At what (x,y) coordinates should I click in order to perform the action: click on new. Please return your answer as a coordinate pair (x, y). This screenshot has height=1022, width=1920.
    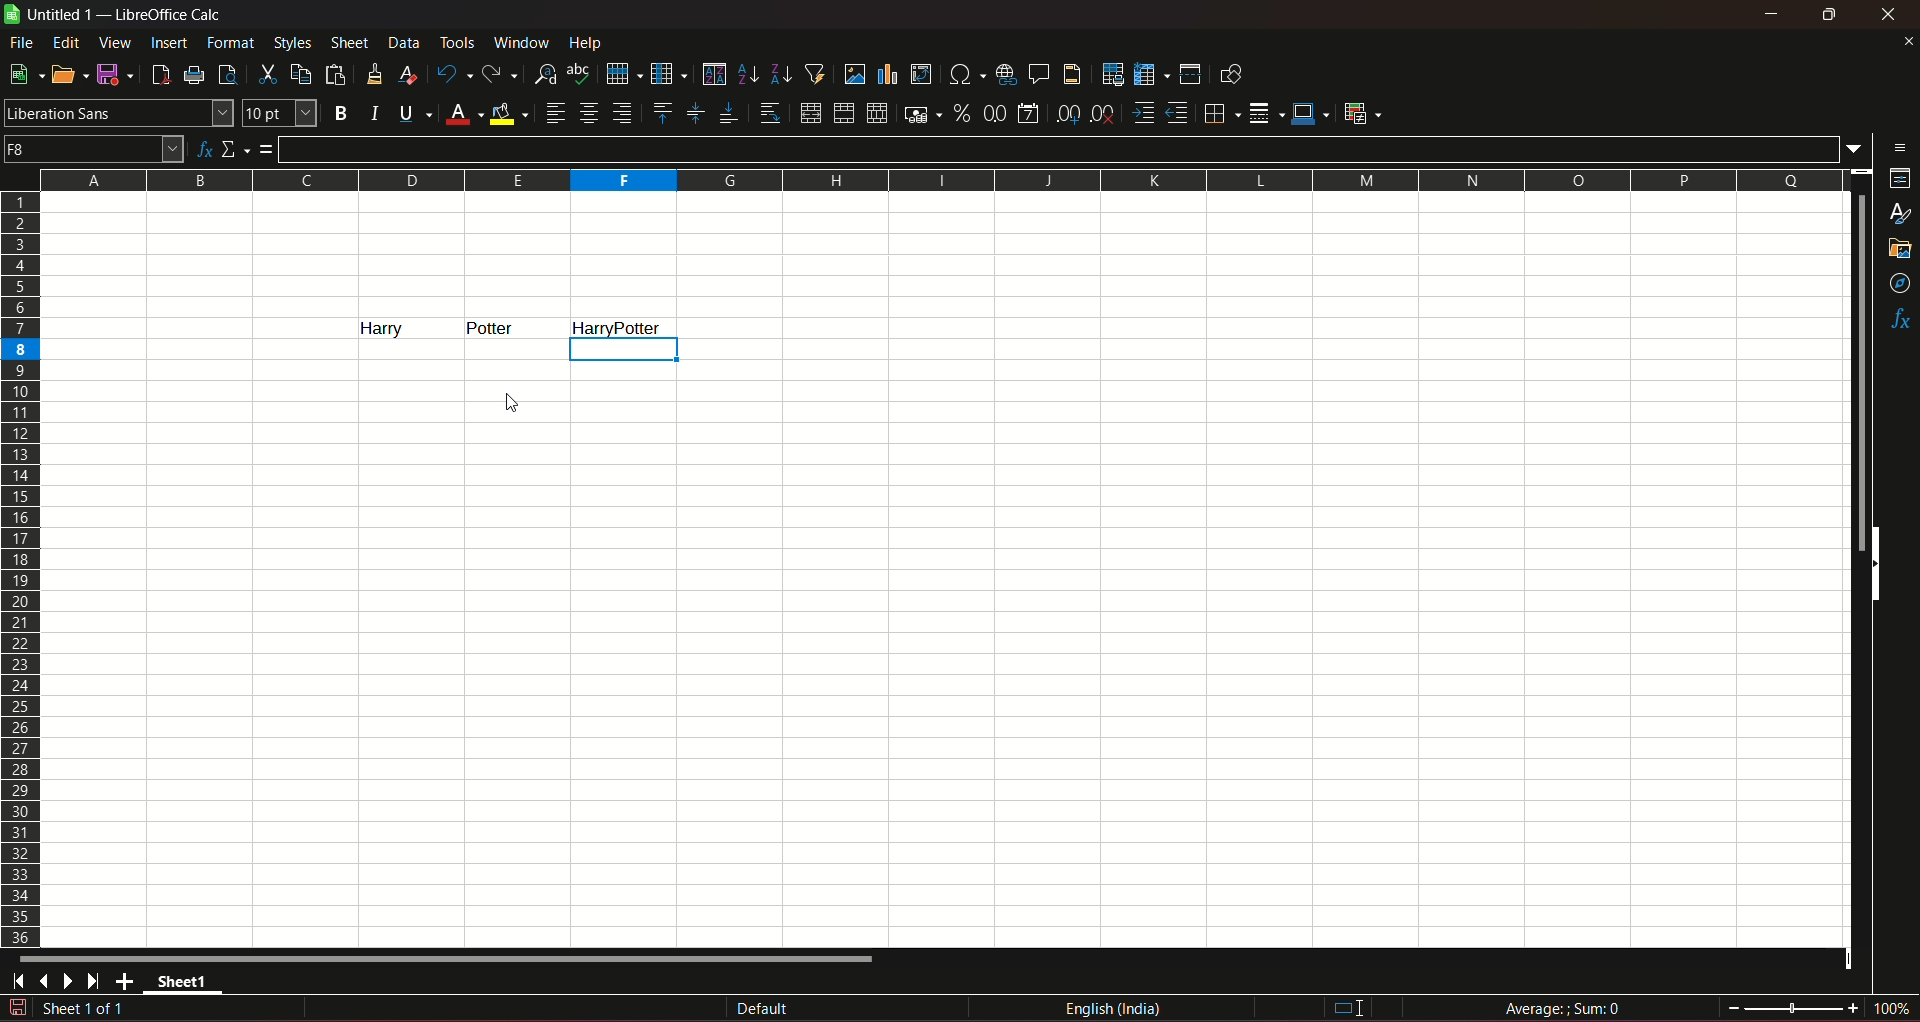
    Looking at the image, I should click on (23, 74).